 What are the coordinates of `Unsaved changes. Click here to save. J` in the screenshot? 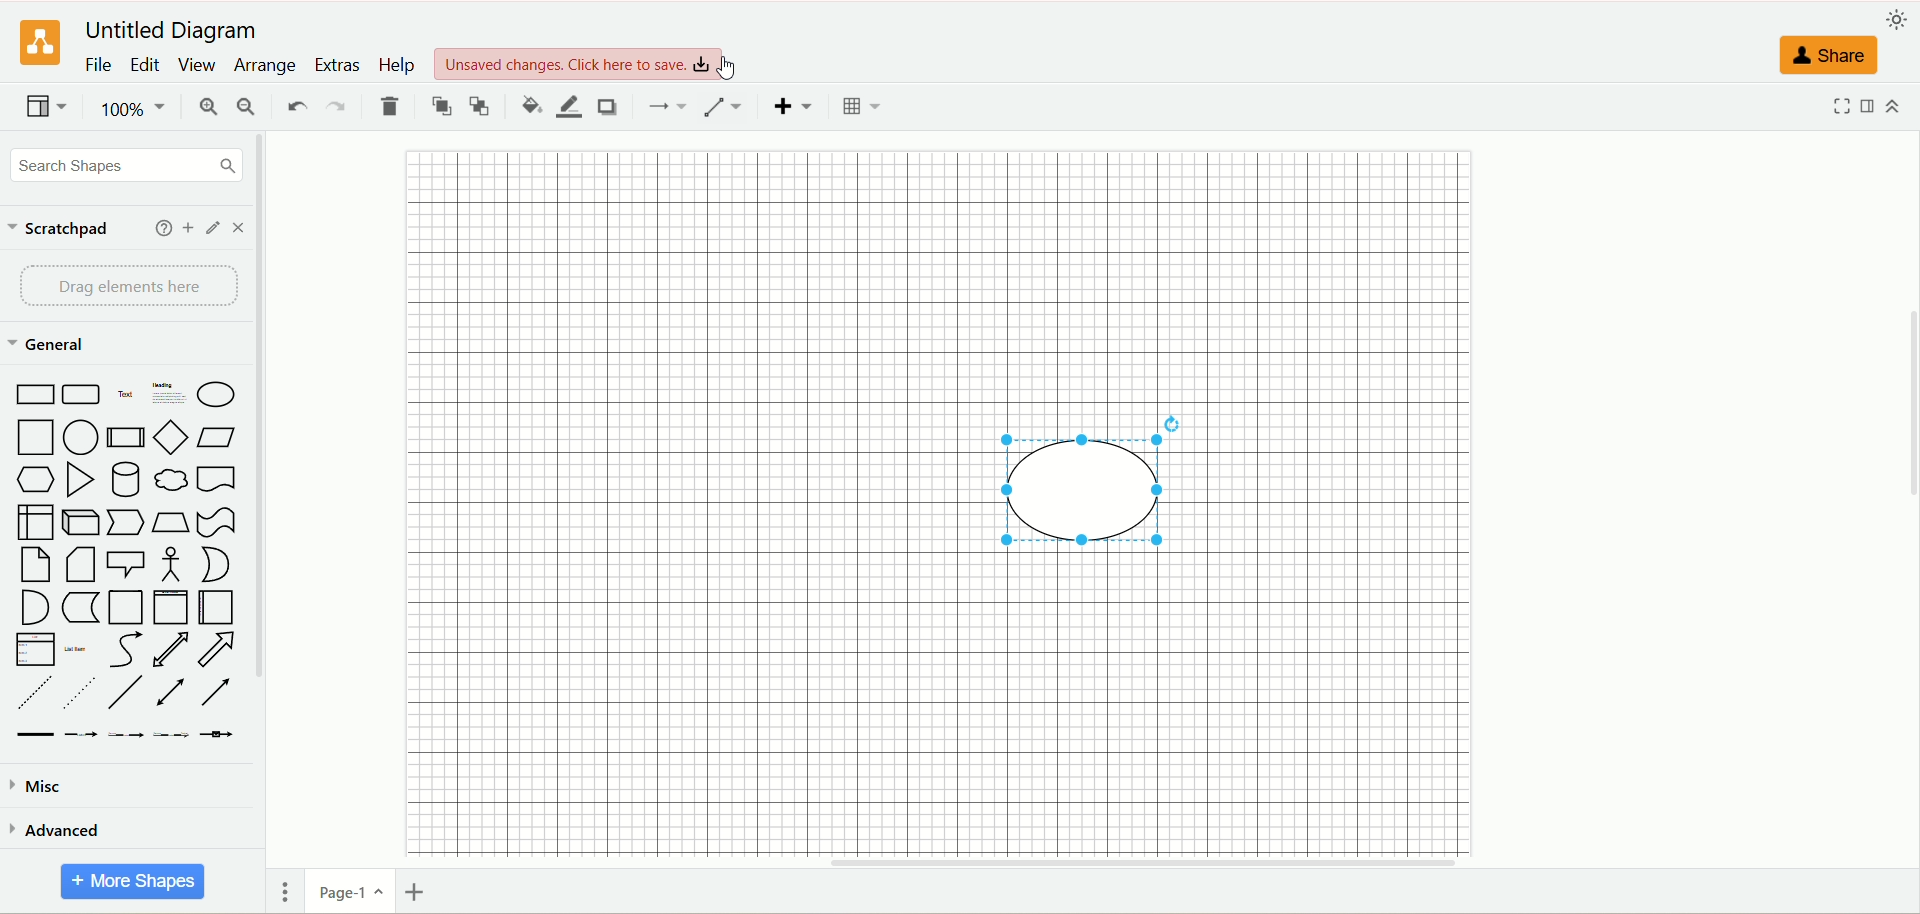 It's located at (584, 59).